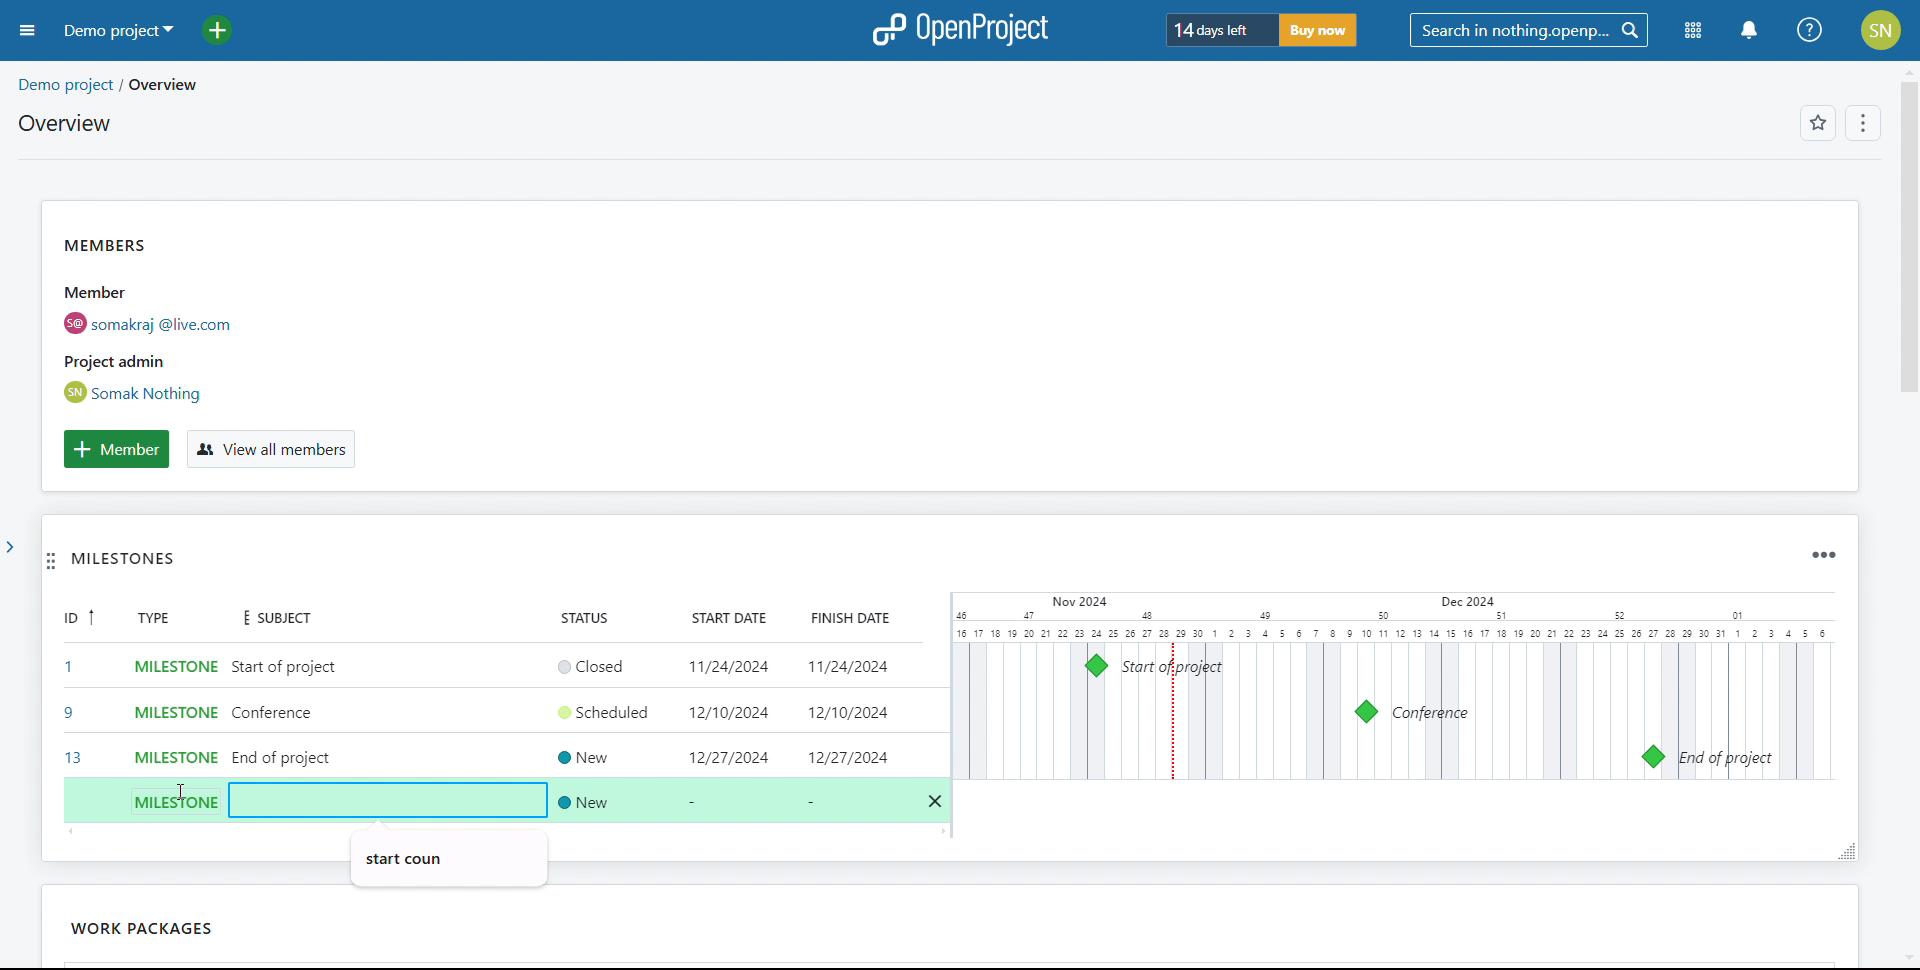 The width and height of the screenshot is (1920, 970). Describe the element at coordinates (149, 564) in the screenshot. I see `MILESTONES` at that location.